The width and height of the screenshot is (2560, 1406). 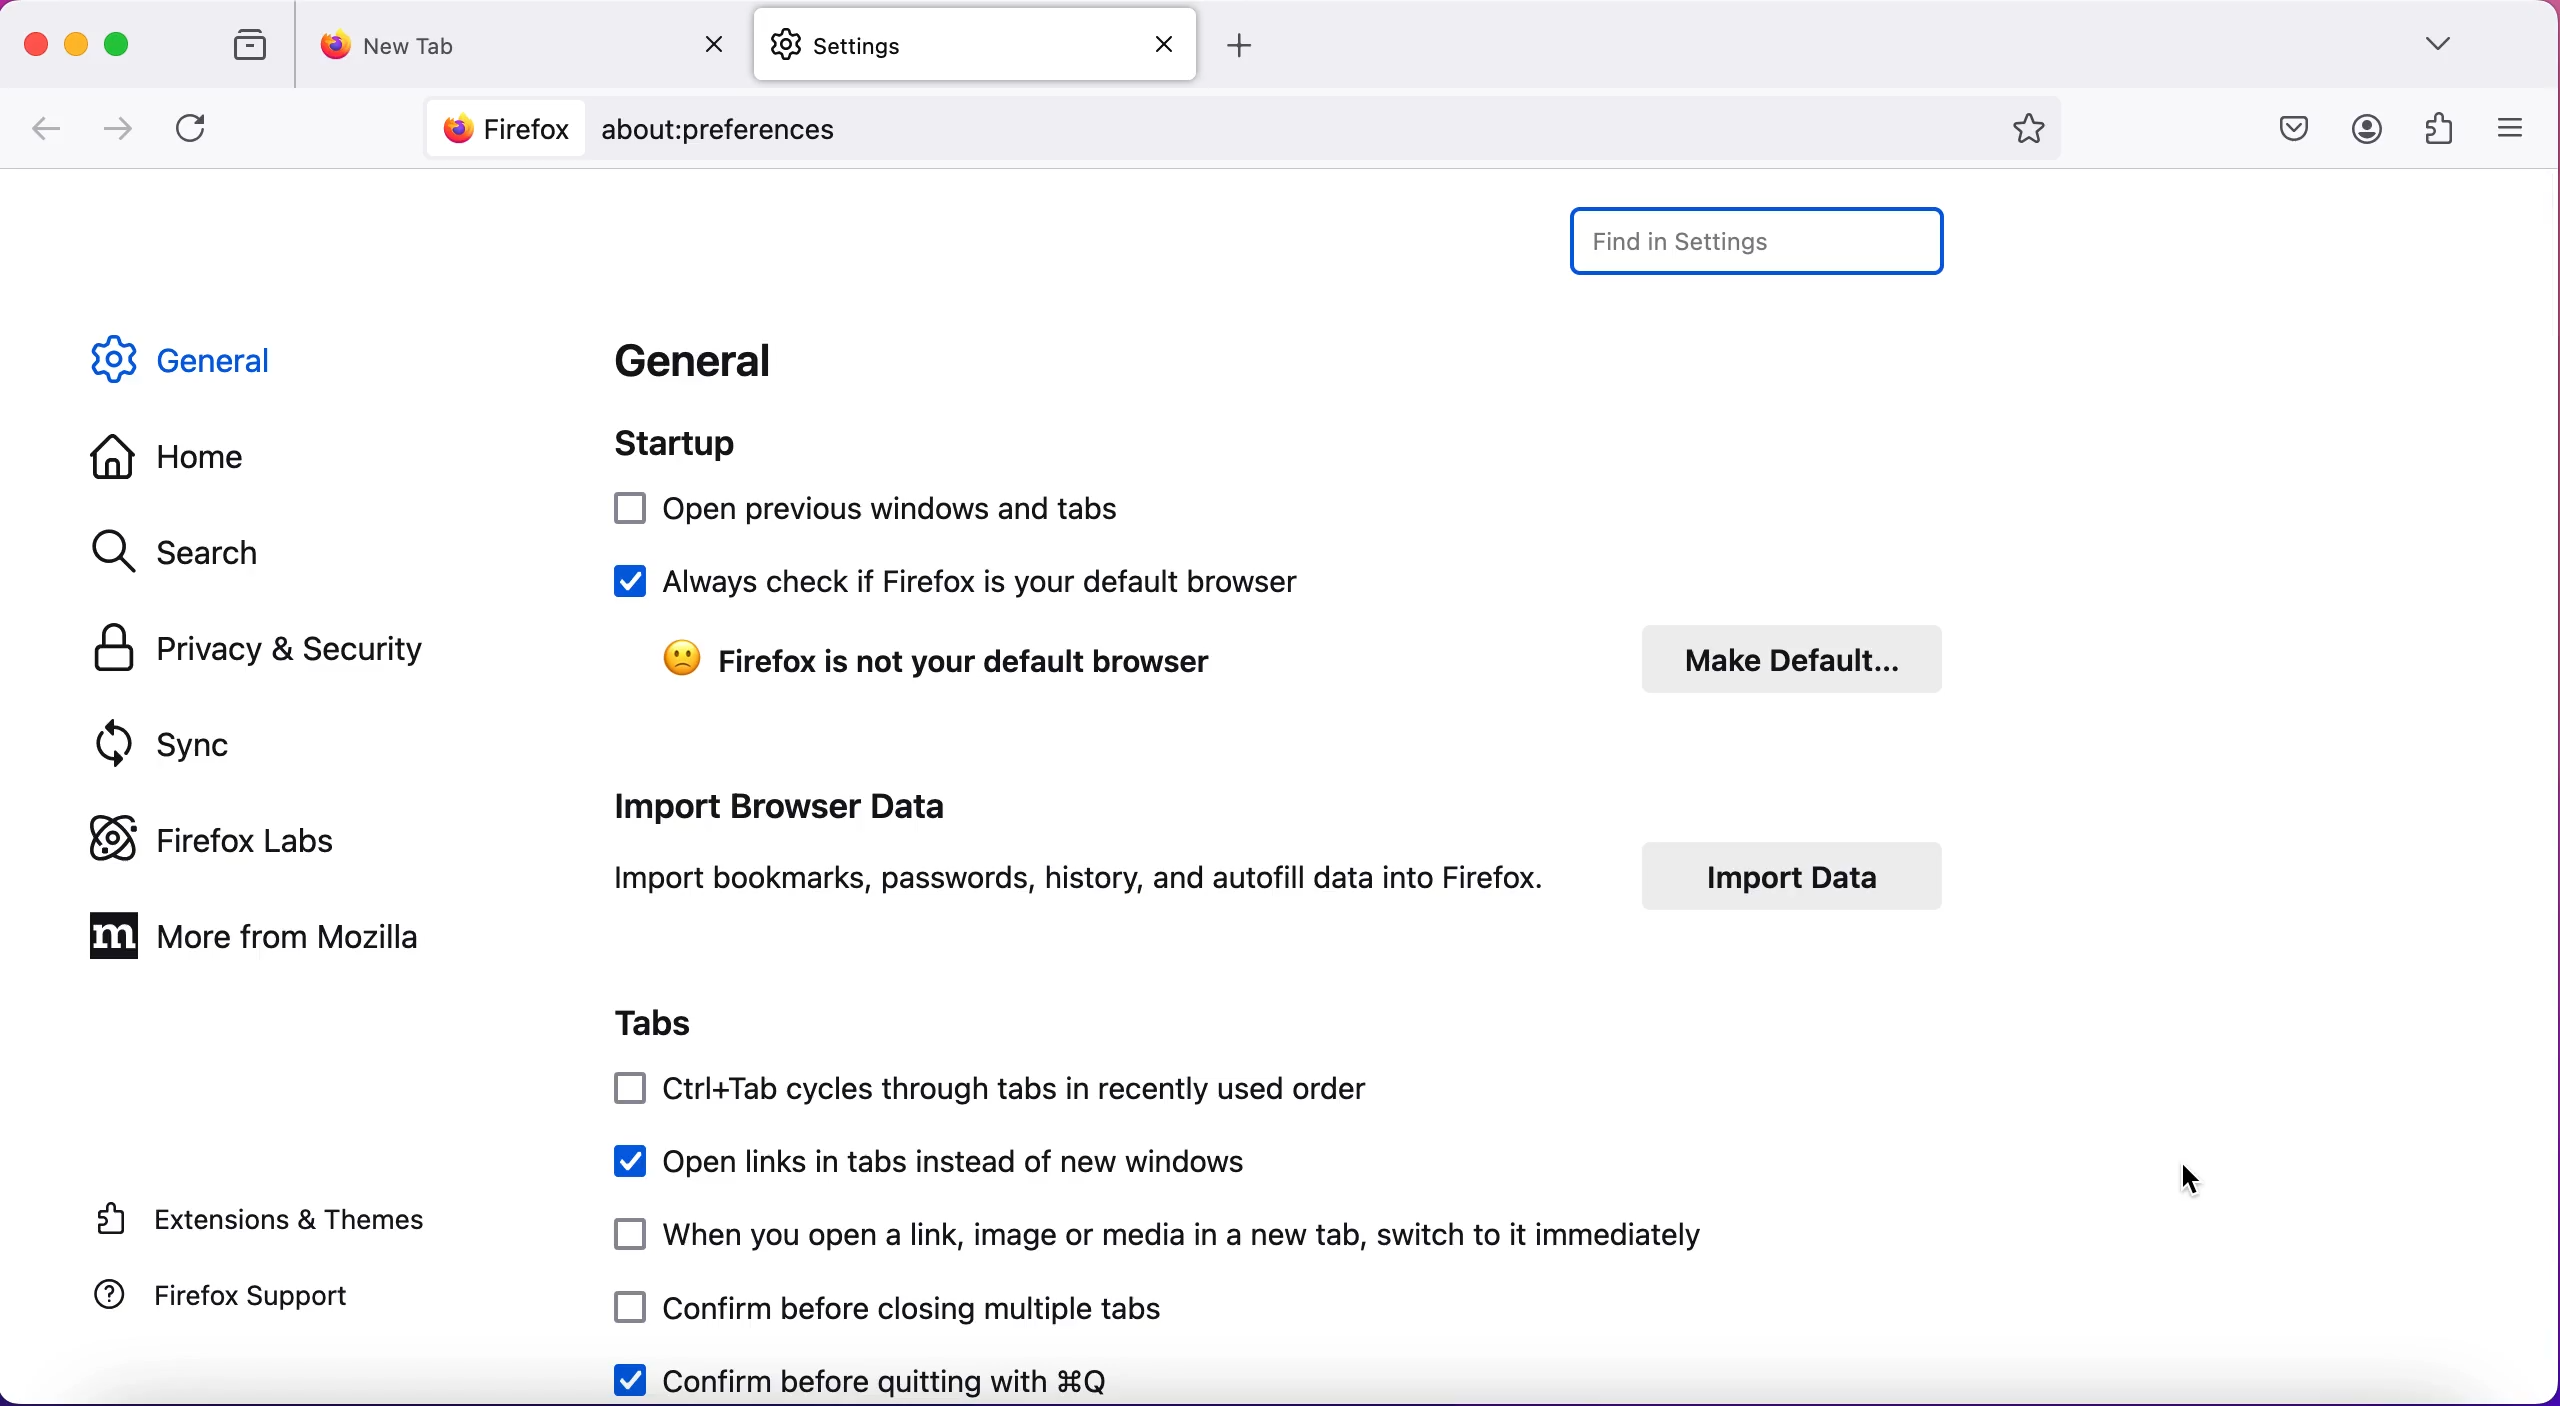 I want to click on settings, so click(x=952, y=43).